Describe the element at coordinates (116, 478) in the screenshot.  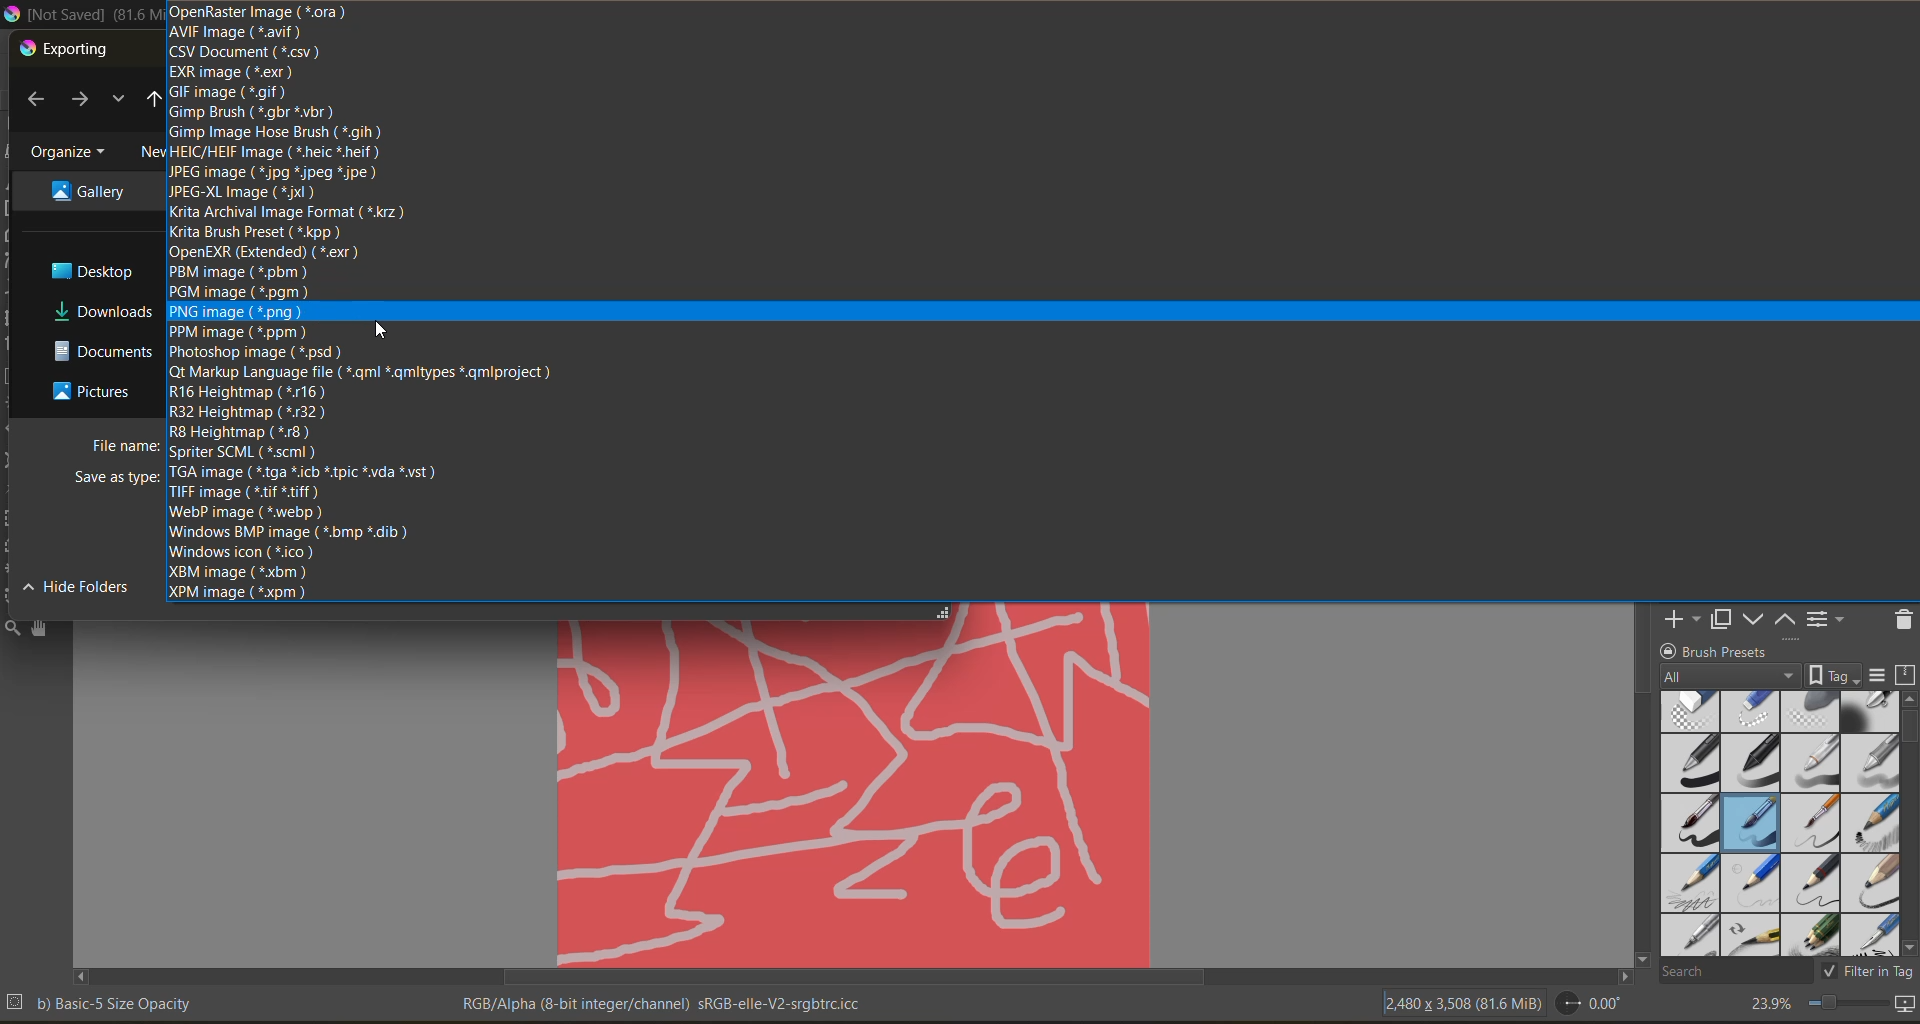
I see `save as type` at that location.